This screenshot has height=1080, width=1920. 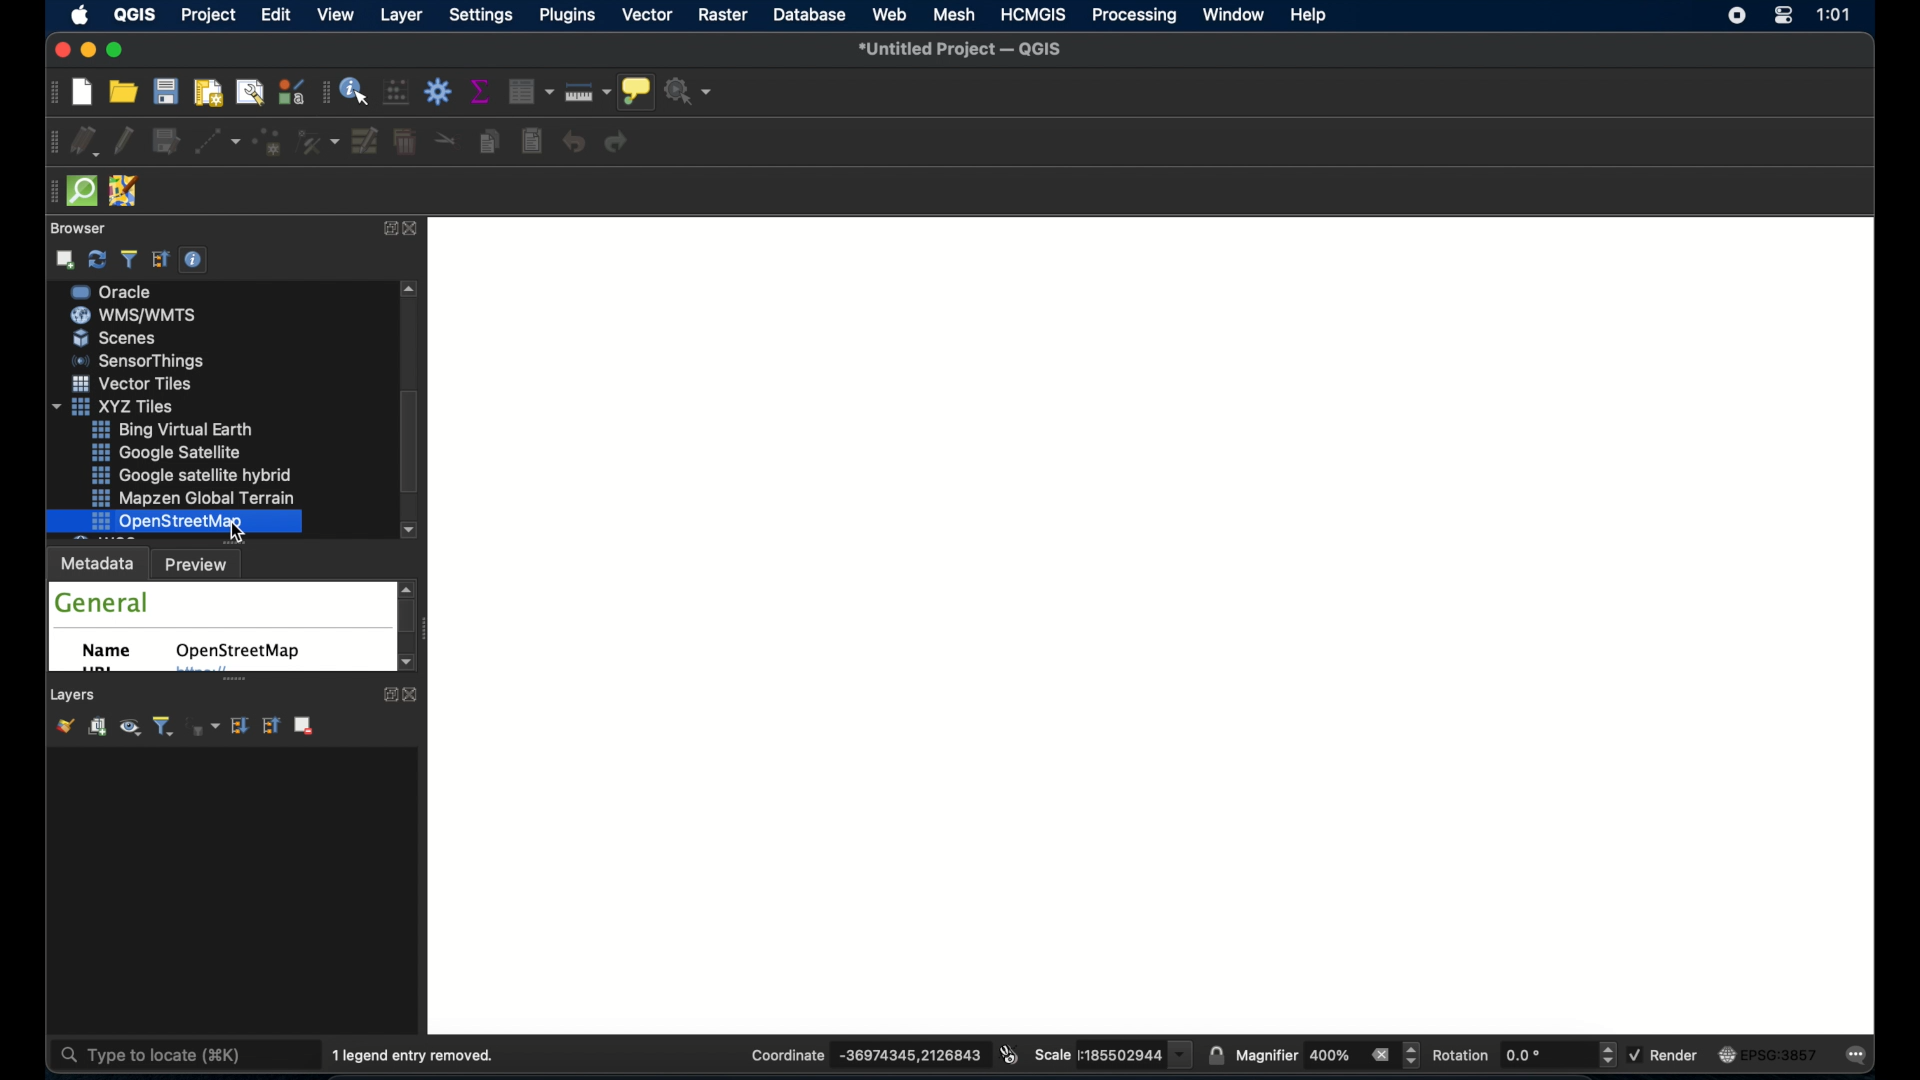 What do you see at coordinates (1833, 16) in the screenshot?
I see `time` at bounding box center [1833, 16].